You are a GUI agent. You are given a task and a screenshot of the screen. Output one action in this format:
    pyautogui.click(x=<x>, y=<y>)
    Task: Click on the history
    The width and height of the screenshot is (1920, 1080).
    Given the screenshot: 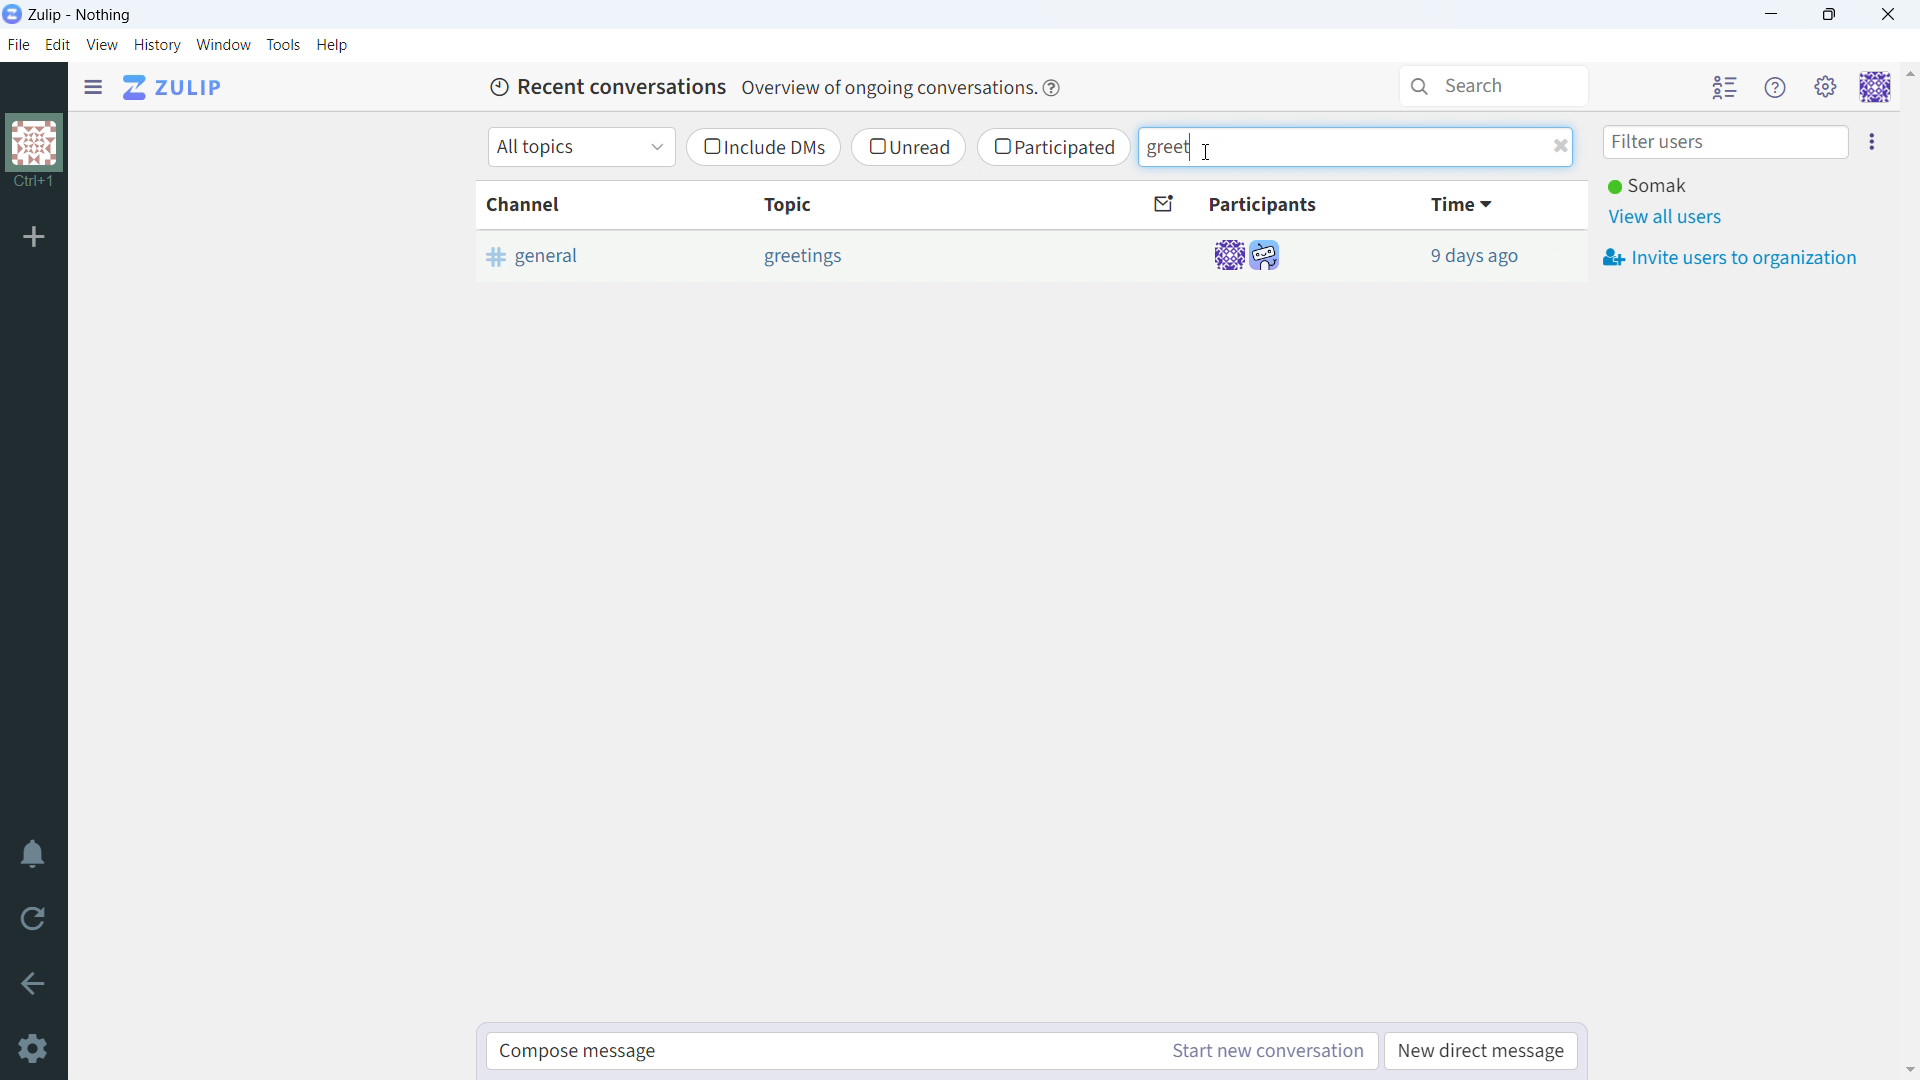 What is the action you would take?
    pyautogui.click(x=158, y=46)
    